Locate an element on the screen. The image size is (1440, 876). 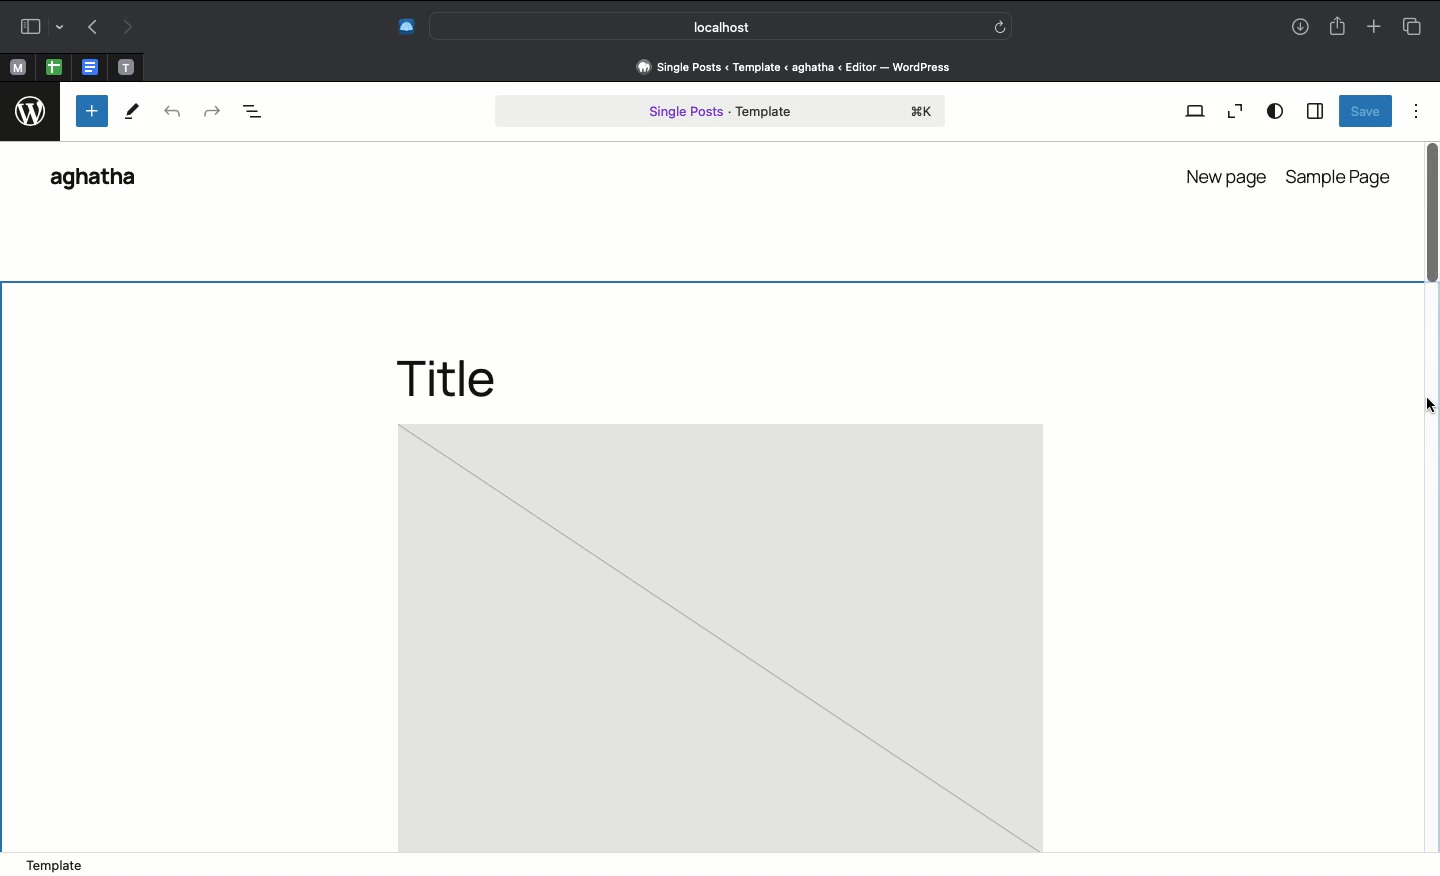
Undo is located at coordinates (172, 113).